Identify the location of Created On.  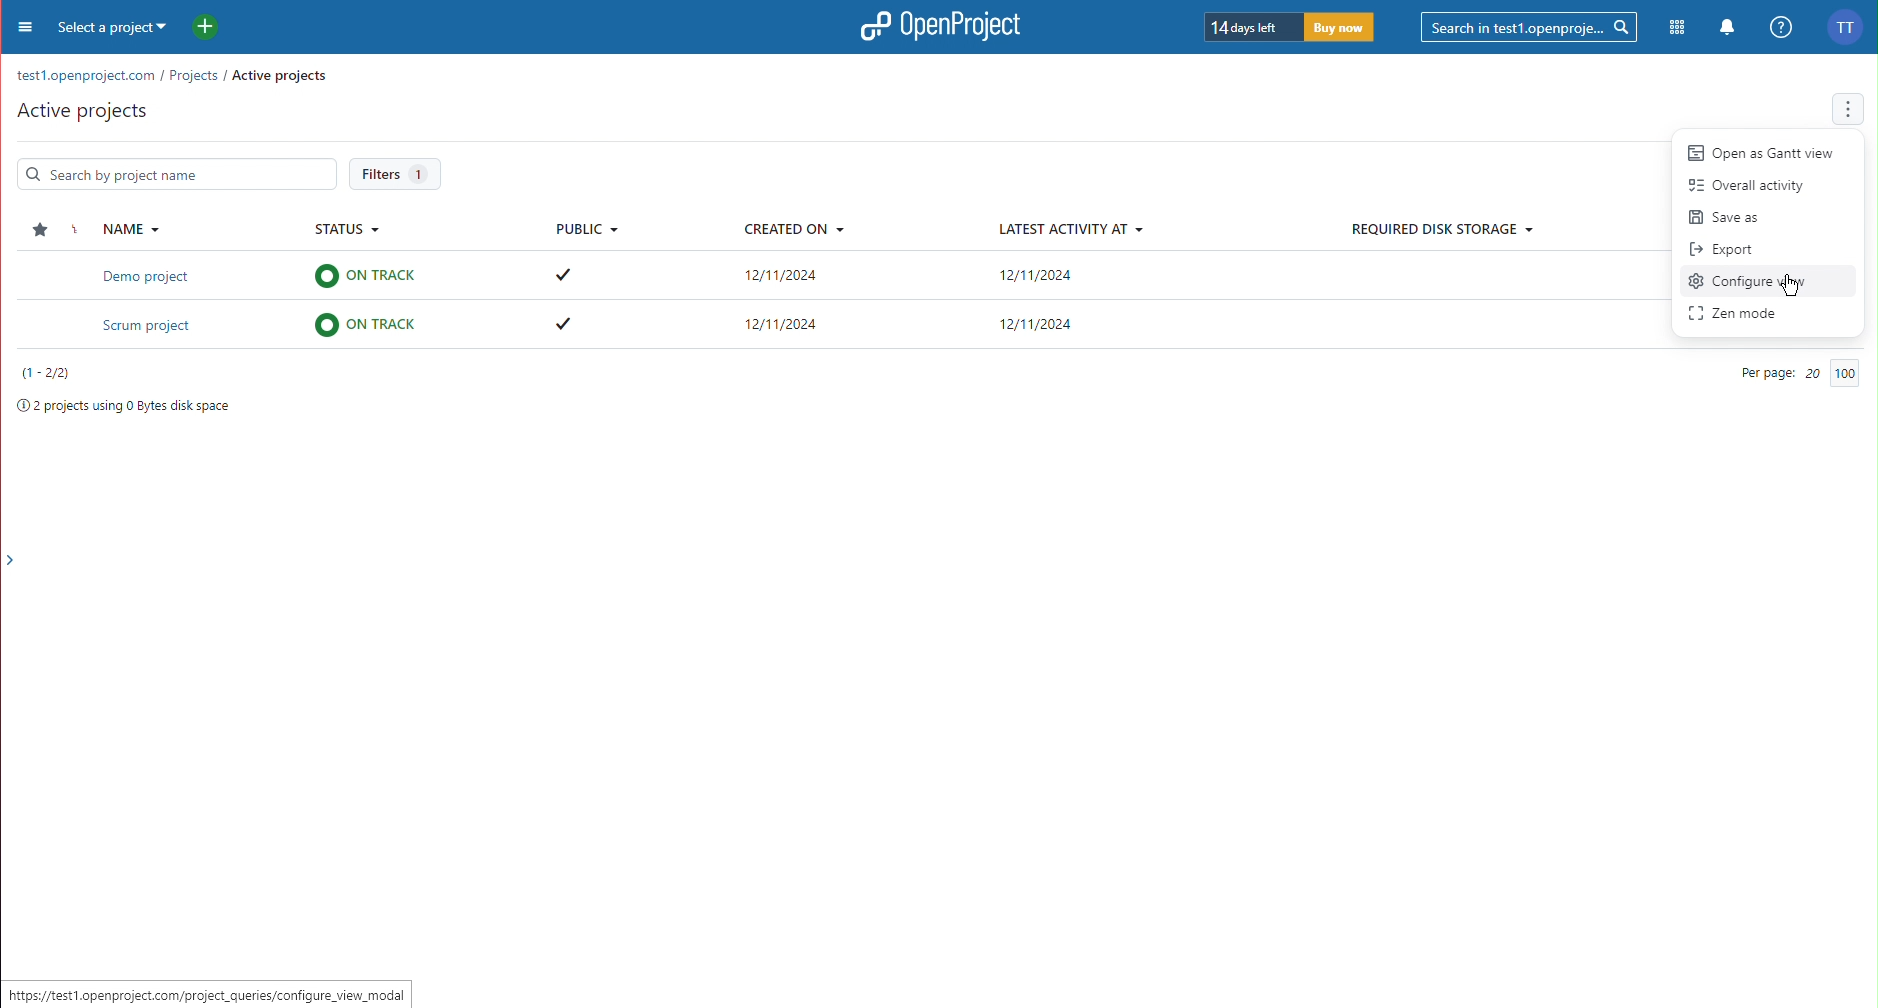
(793, 229).